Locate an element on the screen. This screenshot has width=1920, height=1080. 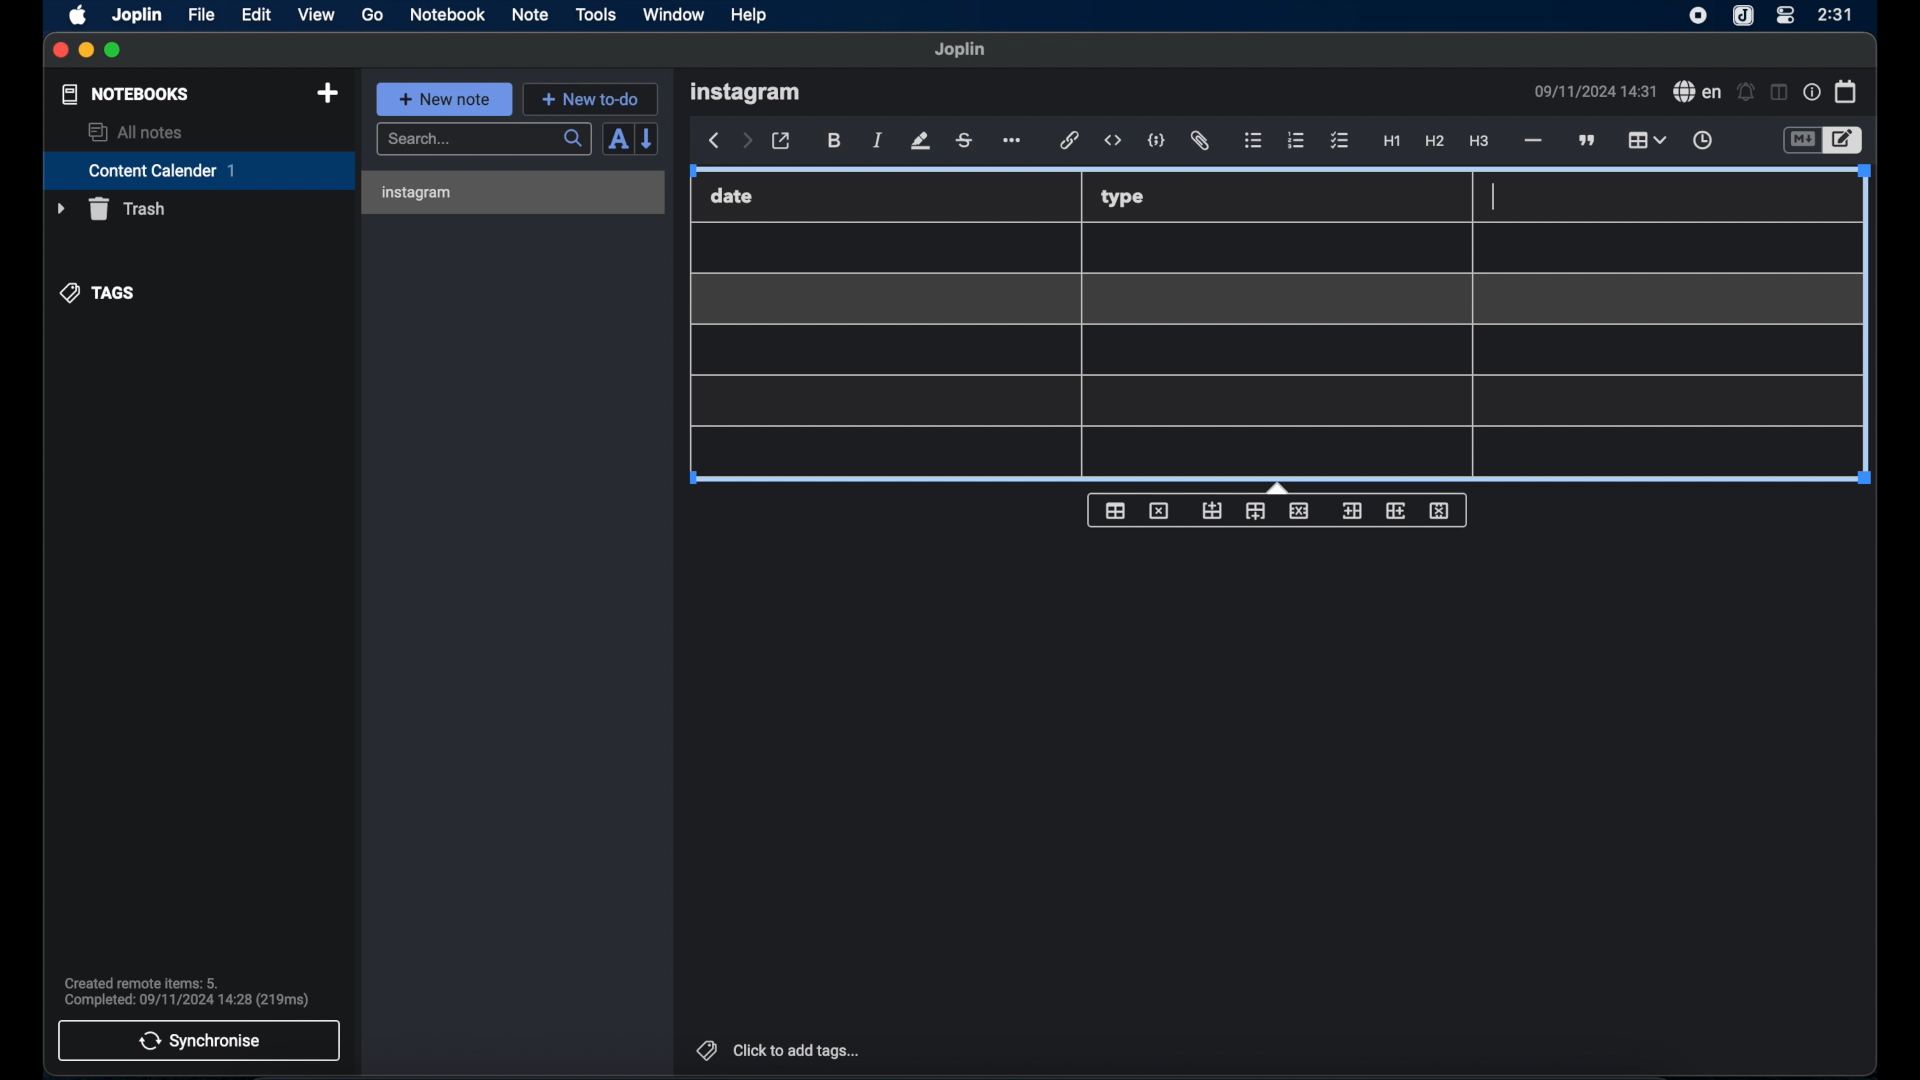
toggle editor is located at coordinates (1847, 138).